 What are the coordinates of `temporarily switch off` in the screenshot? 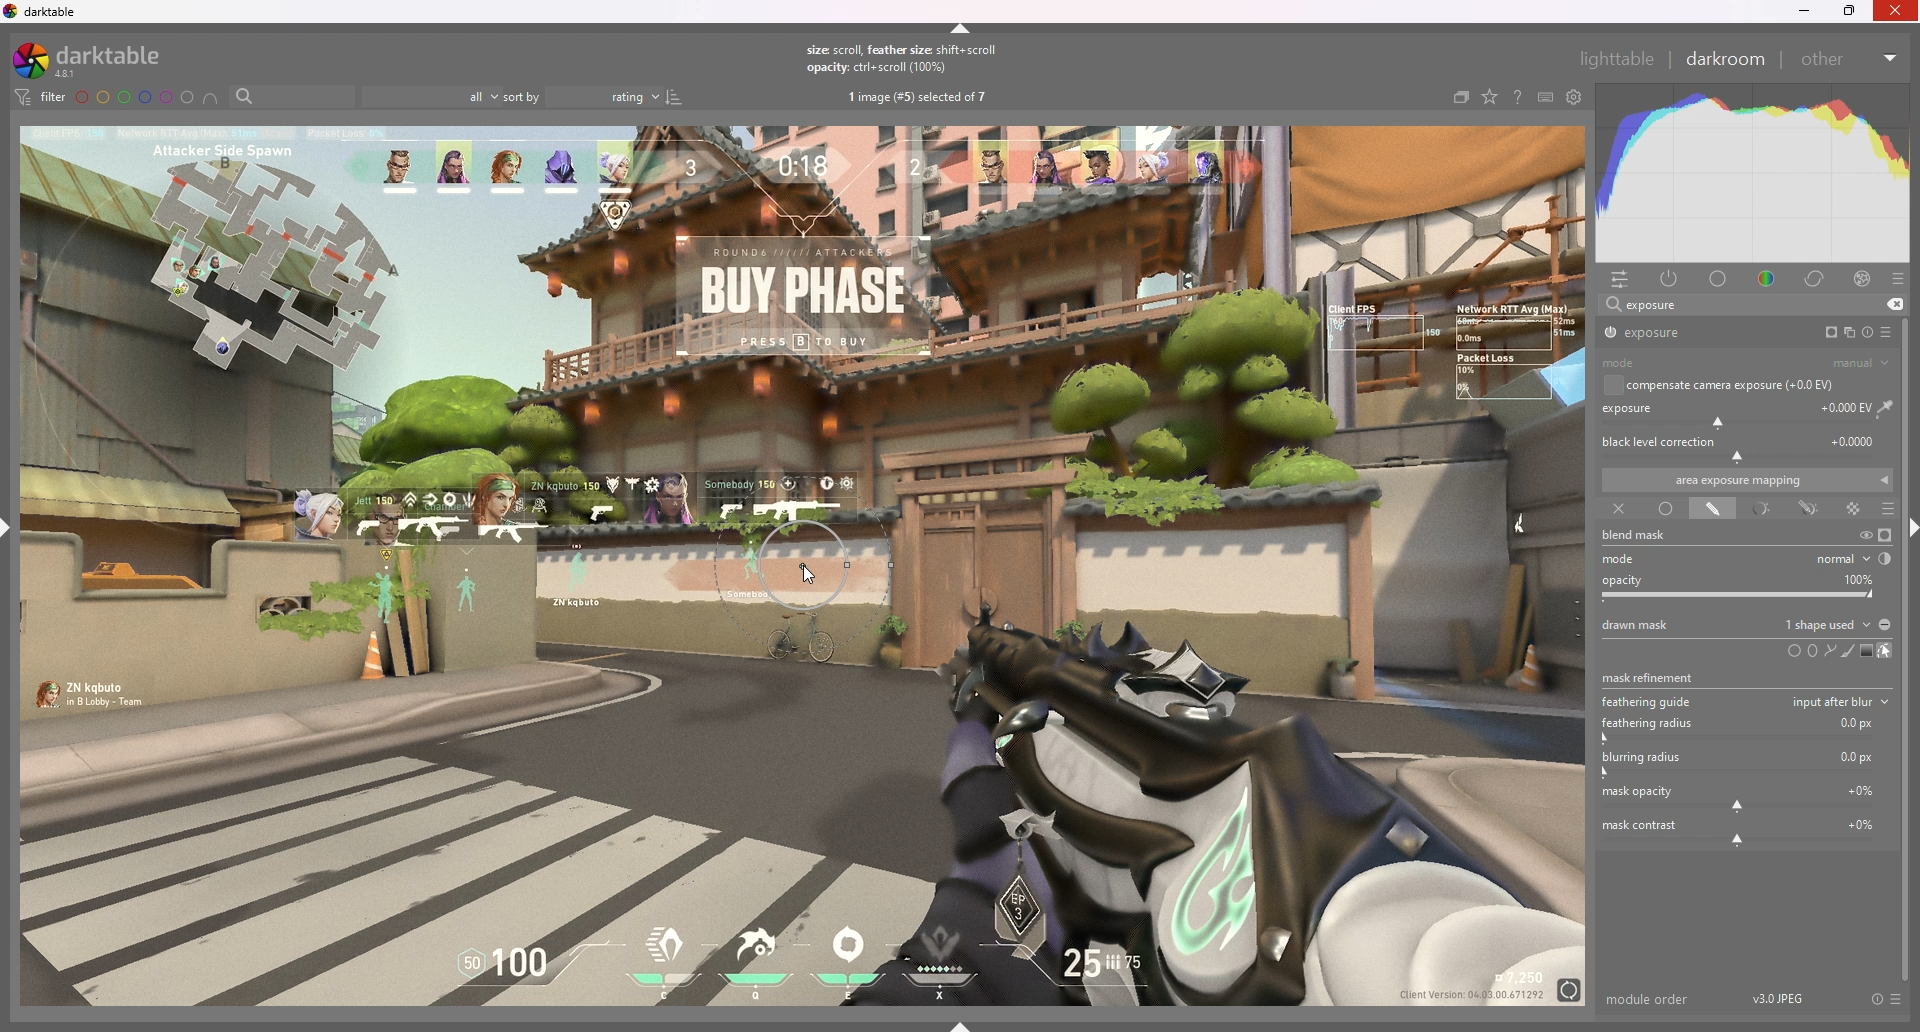 It's located at (1864, 535).